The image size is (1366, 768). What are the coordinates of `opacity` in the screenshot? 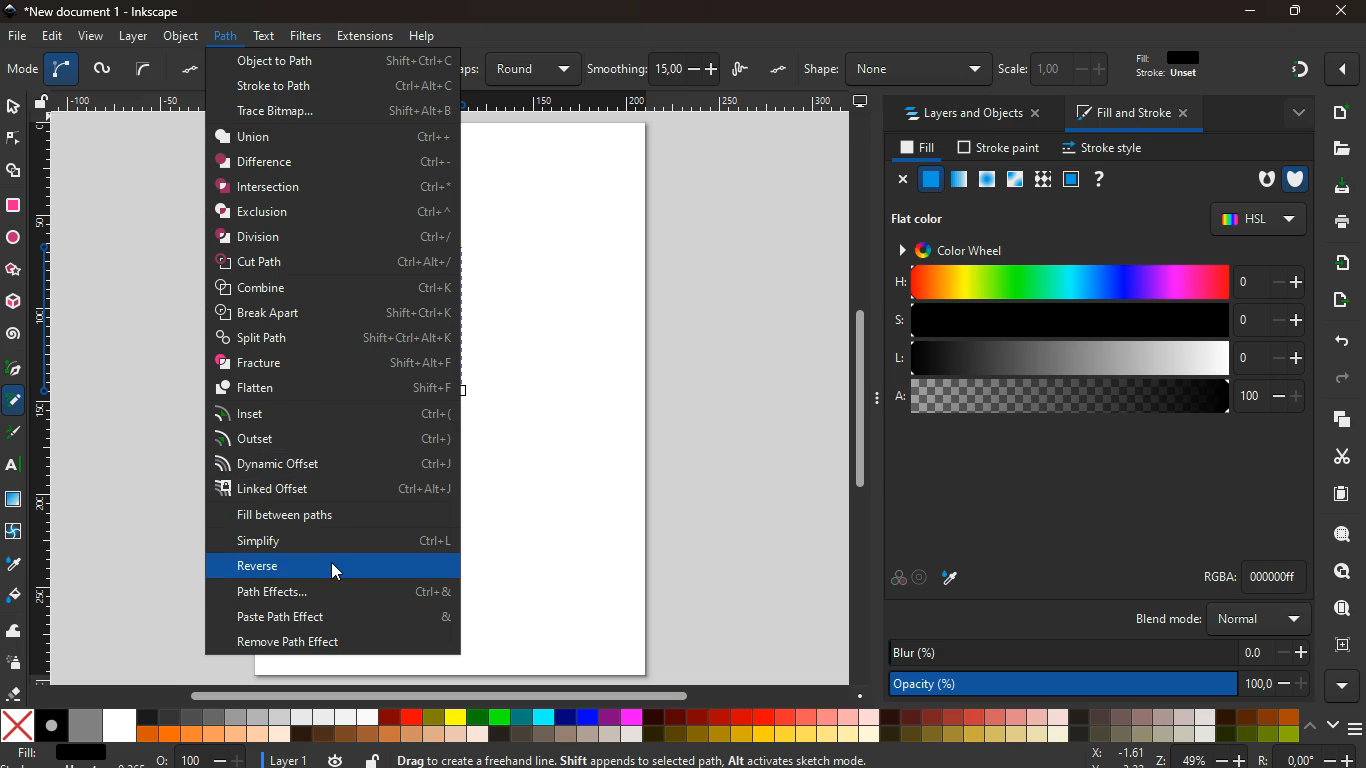 It's located at (988, 180).